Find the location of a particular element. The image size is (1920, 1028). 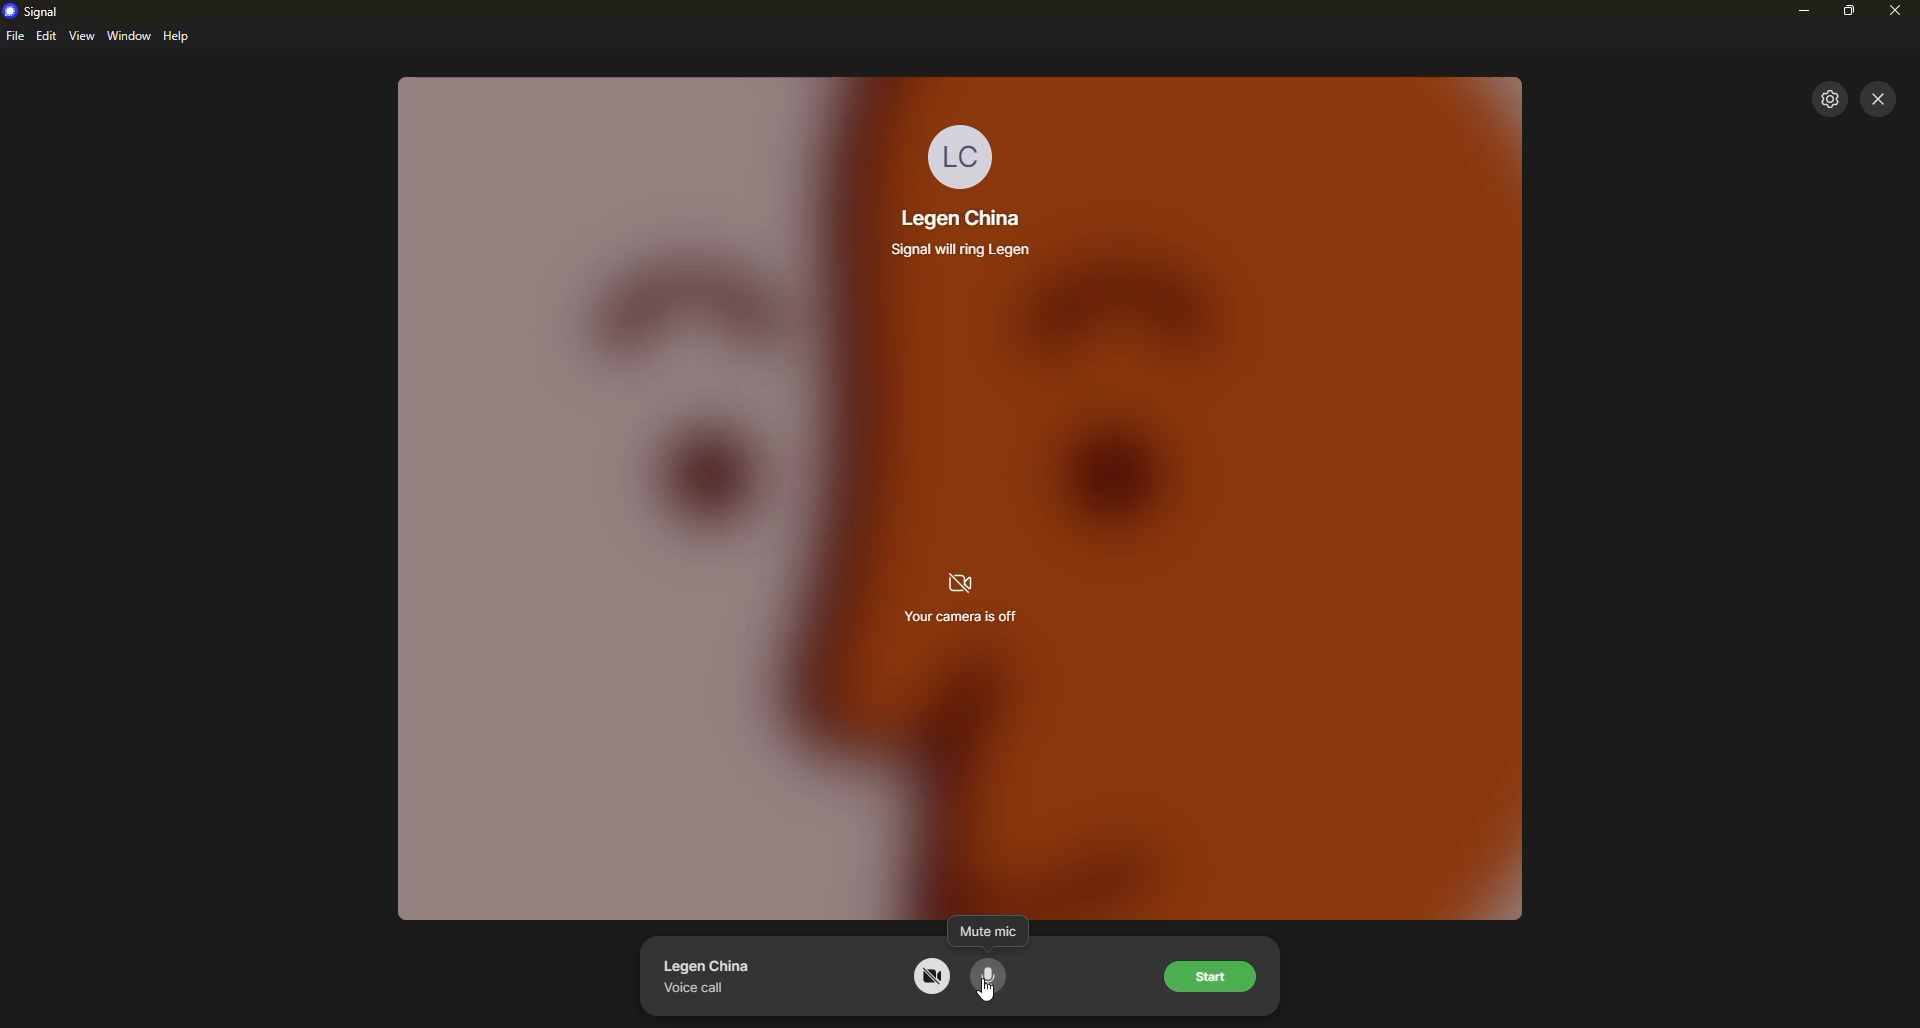

start is located at coordinates (1213, 979).